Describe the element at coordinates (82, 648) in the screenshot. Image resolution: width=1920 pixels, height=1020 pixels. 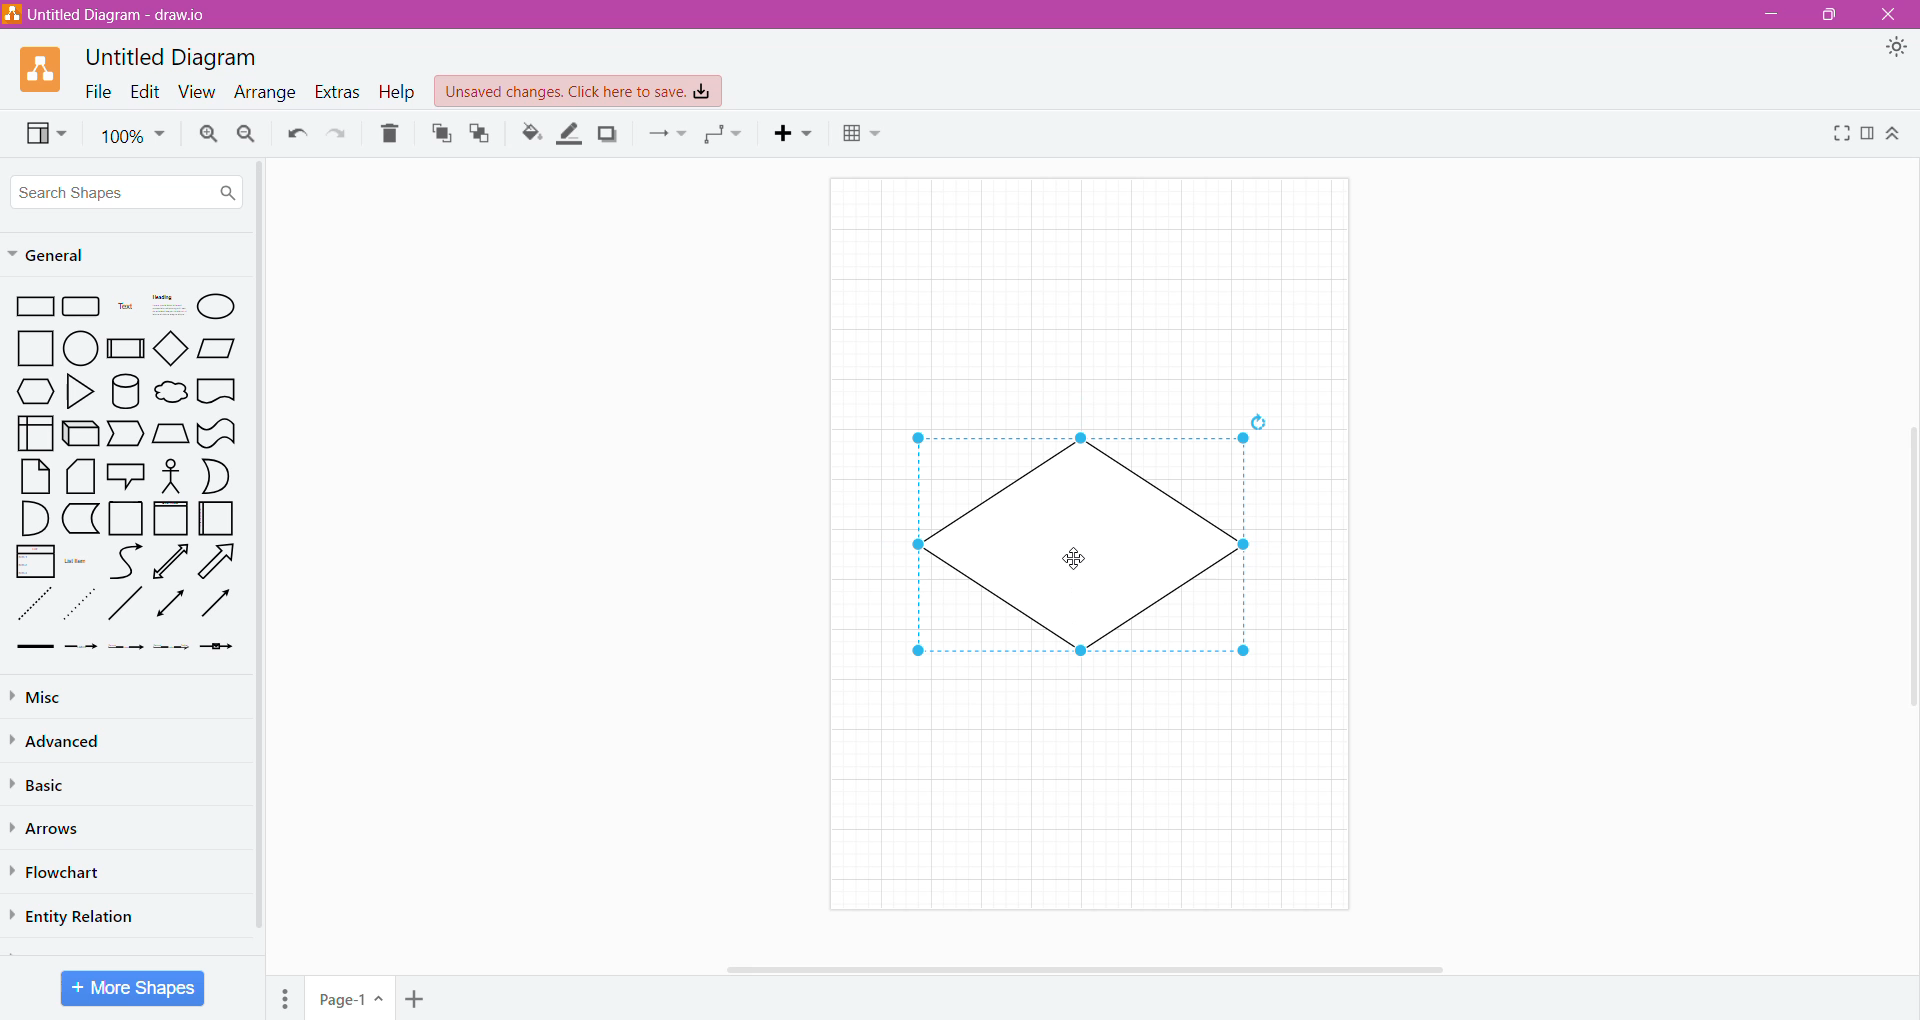
I see `Connector with Label` at that location.